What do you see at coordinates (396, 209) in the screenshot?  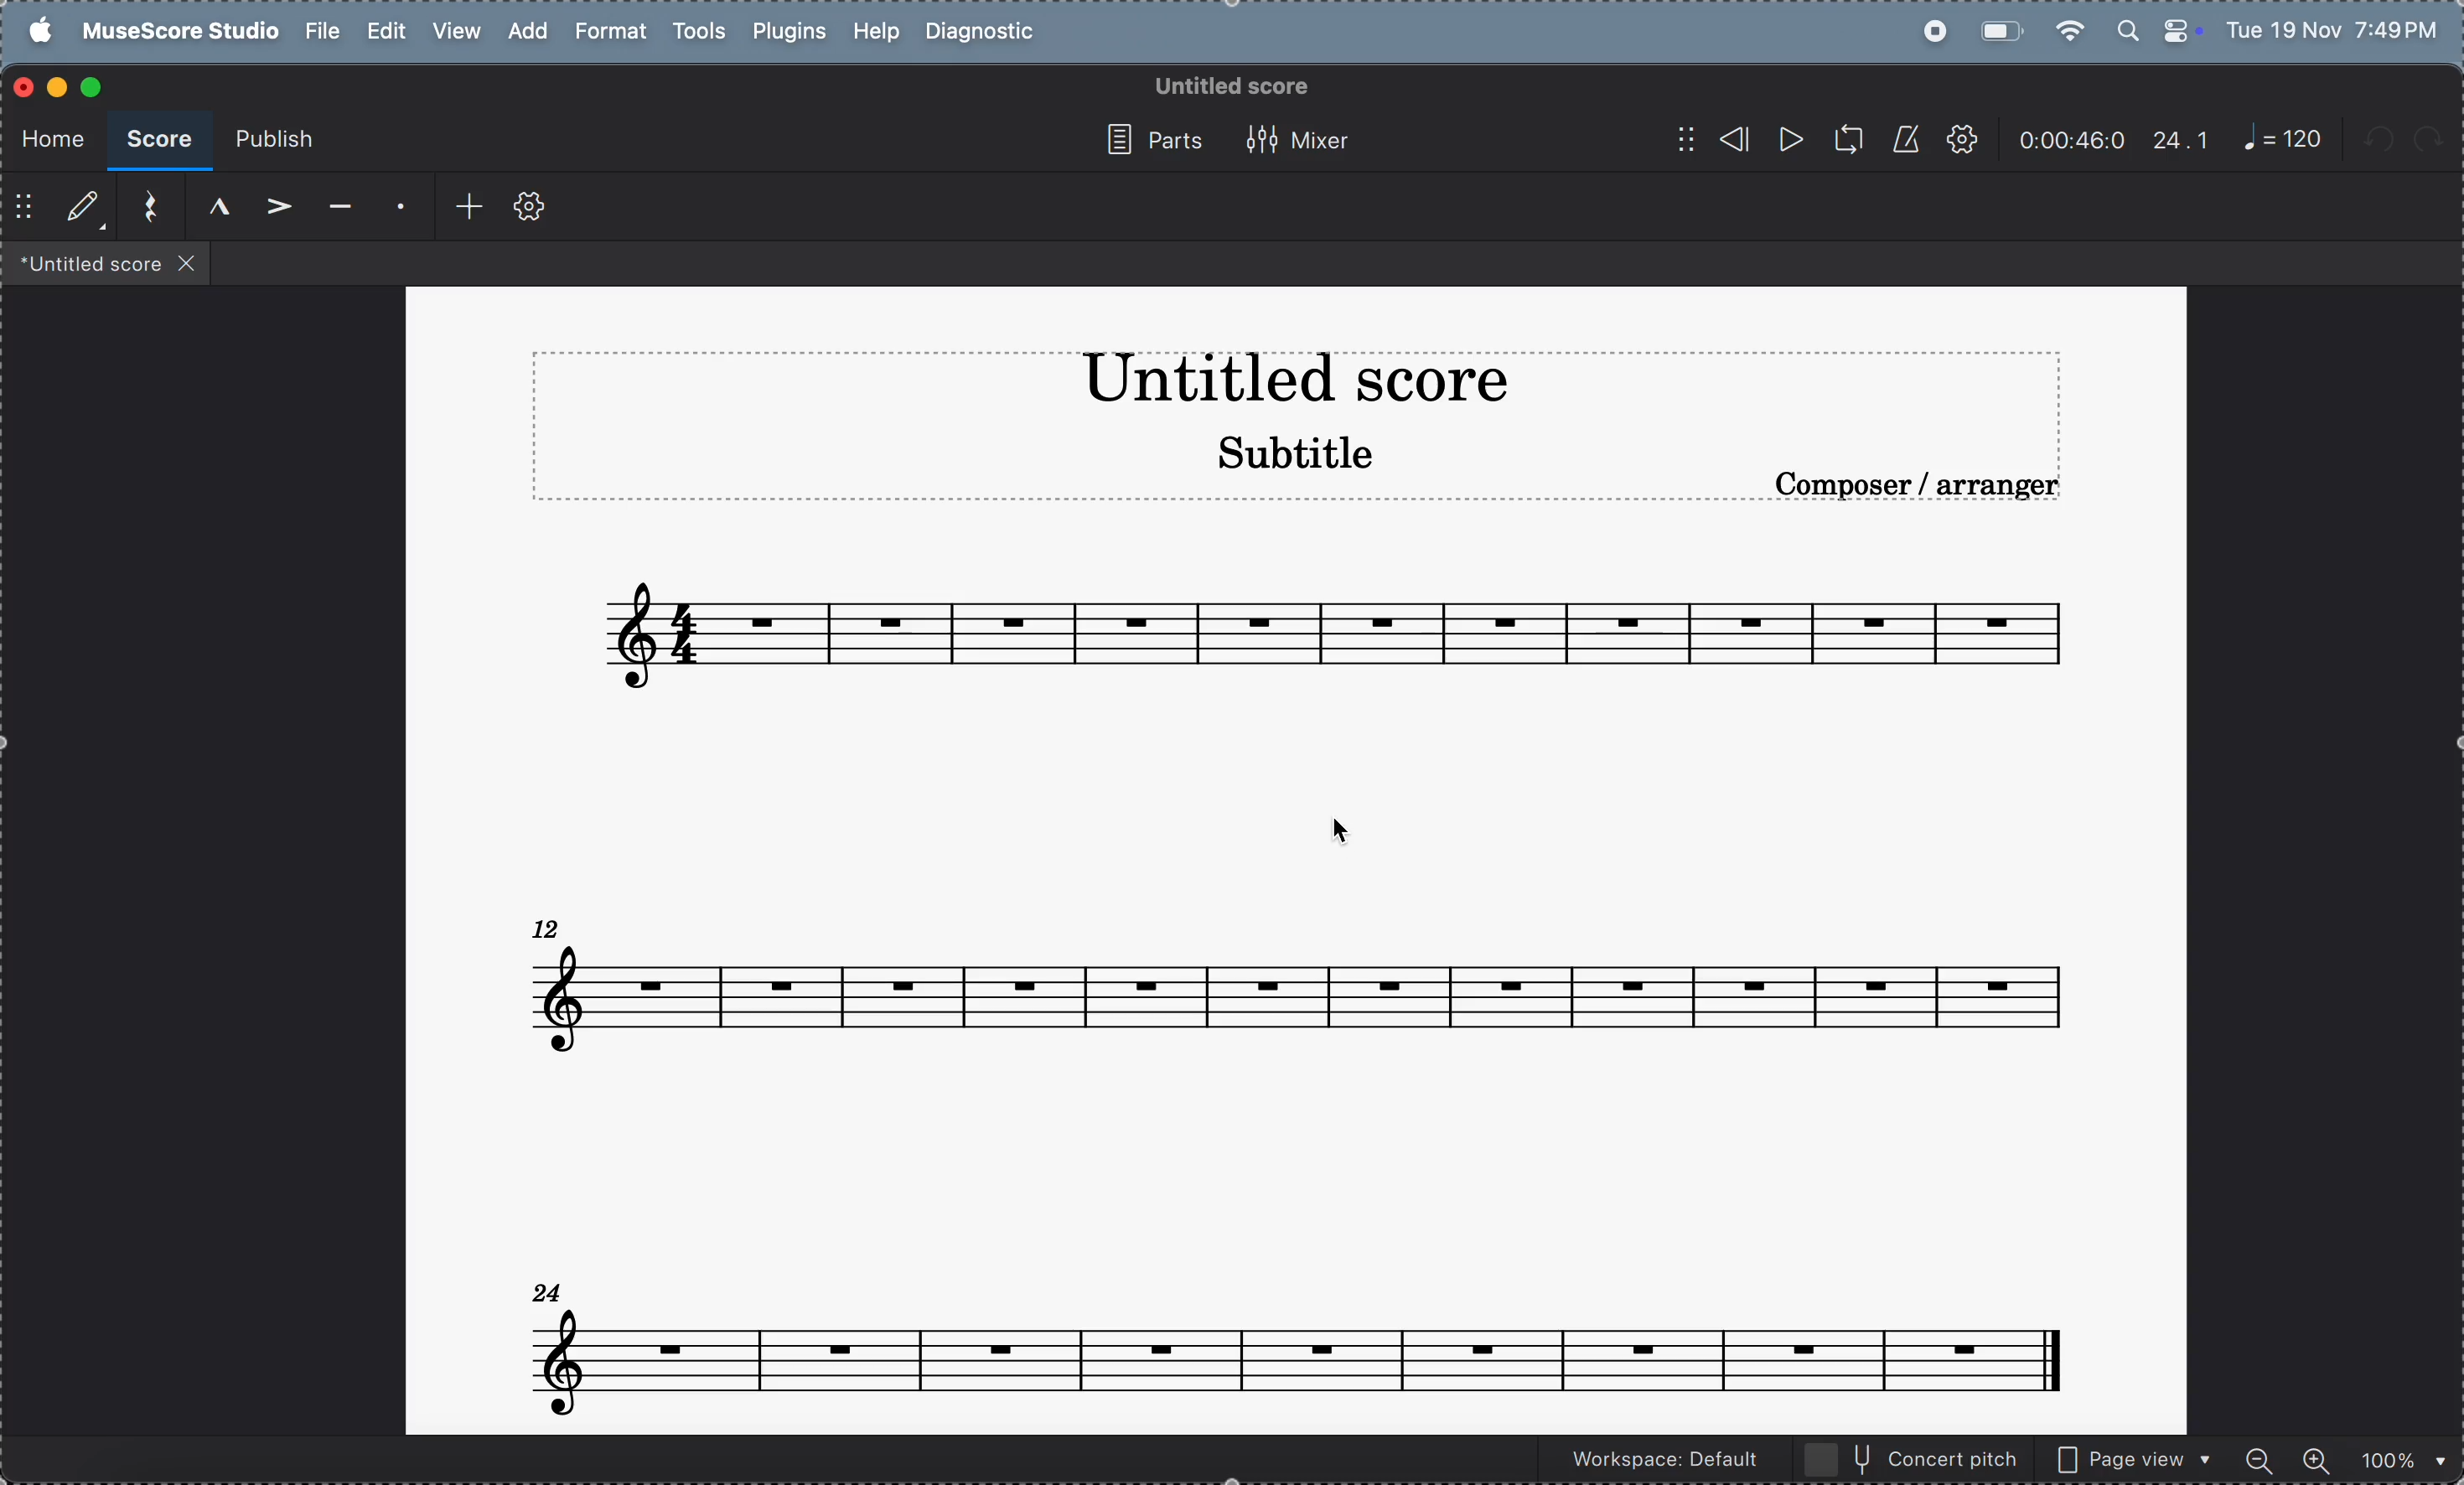 I see `staccato` at bounding box center [396, 209].